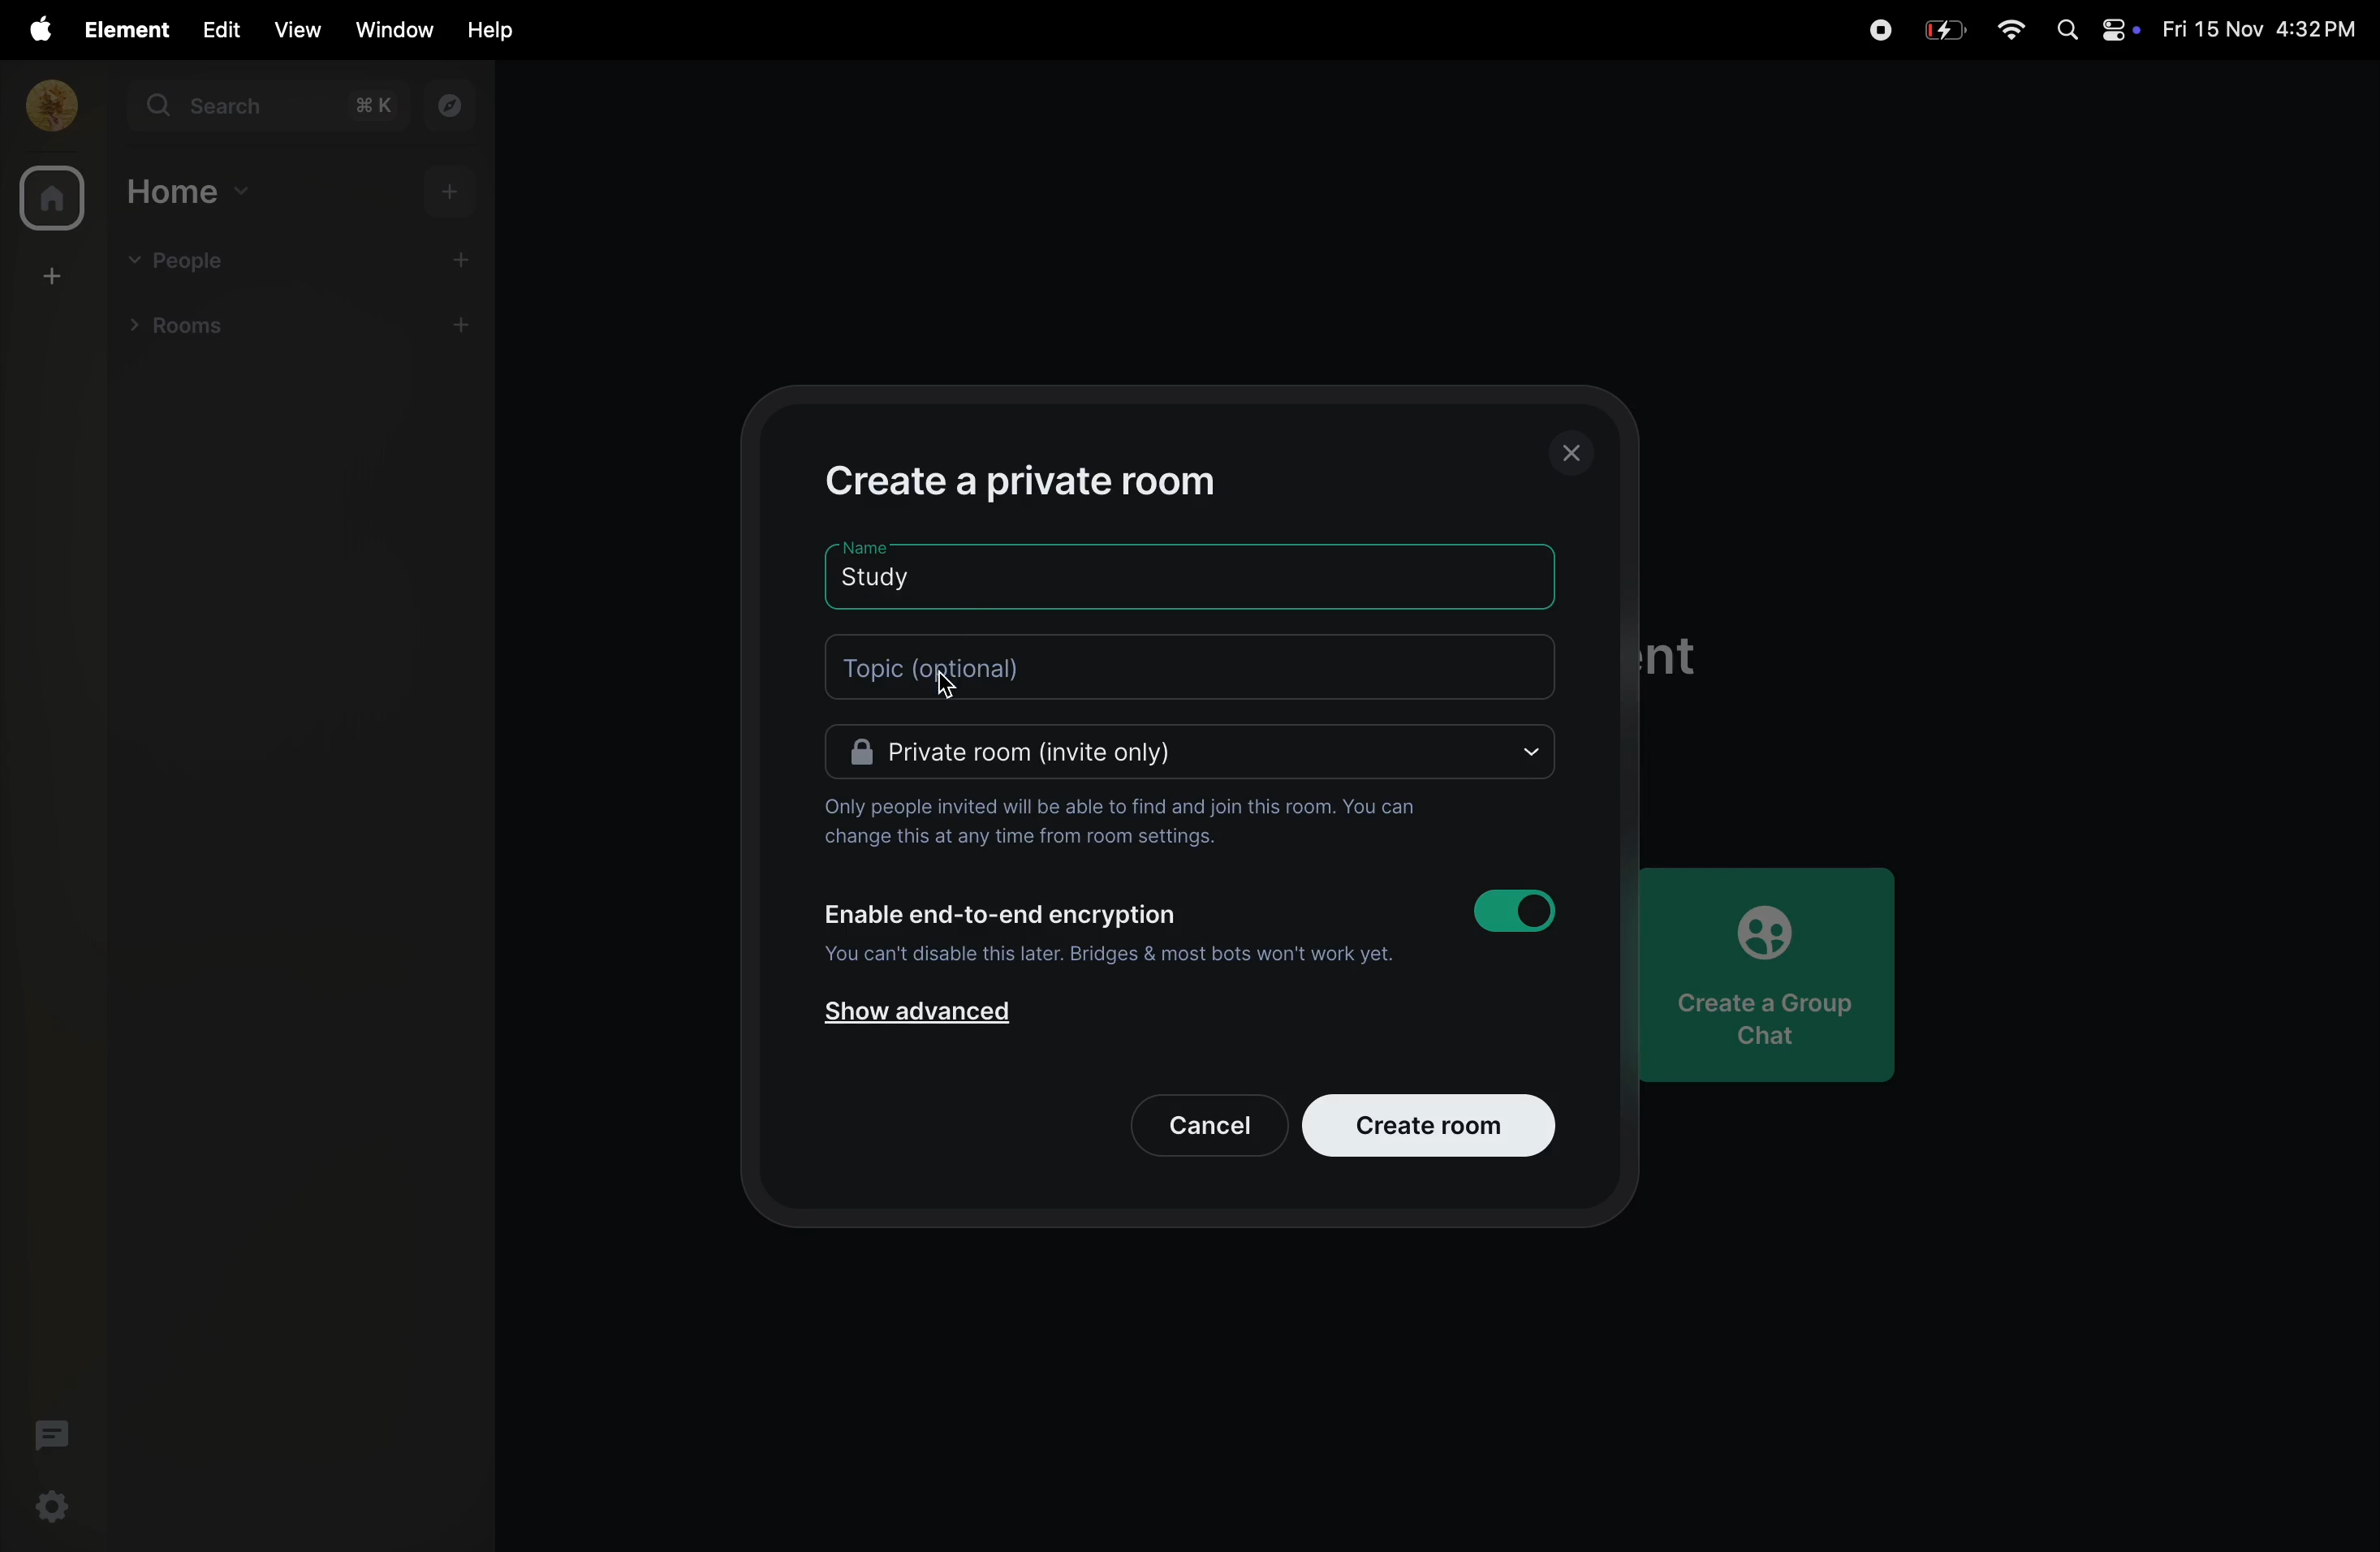  What do you see at coordinates (943, 694) in the screenshot?
I see `cursor` at bounding box center [943, 694].